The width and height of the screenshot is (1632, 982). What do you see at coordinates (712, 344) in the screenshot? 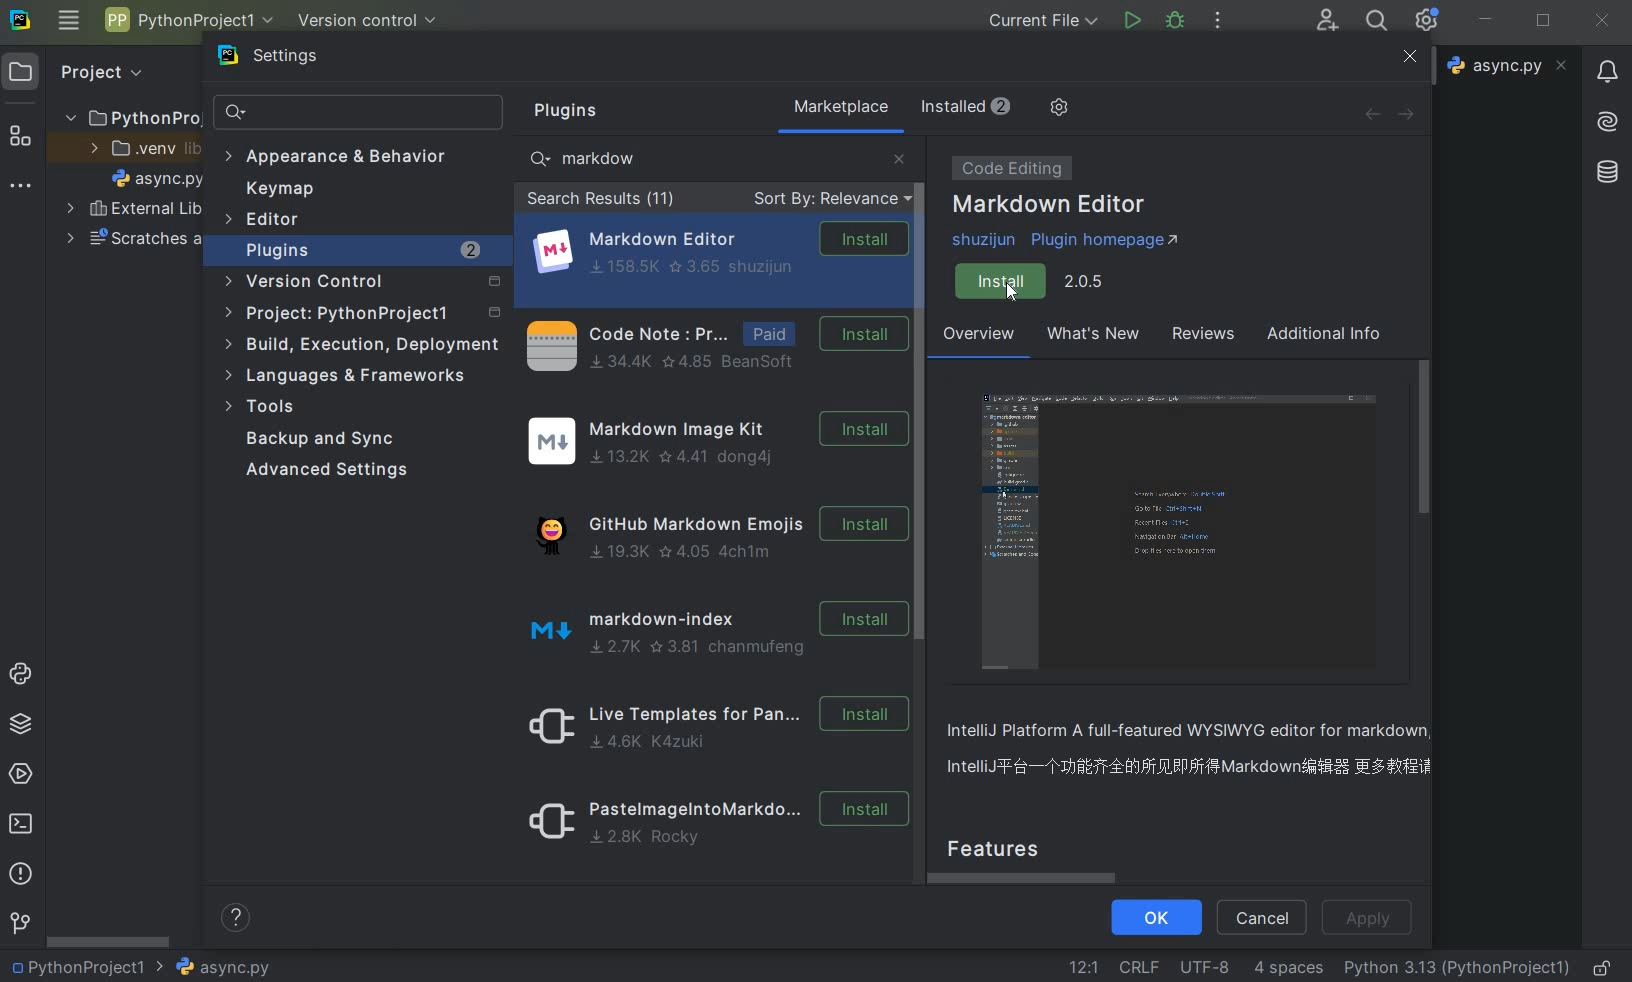
I see `code note` at bounding box center [712, 344].